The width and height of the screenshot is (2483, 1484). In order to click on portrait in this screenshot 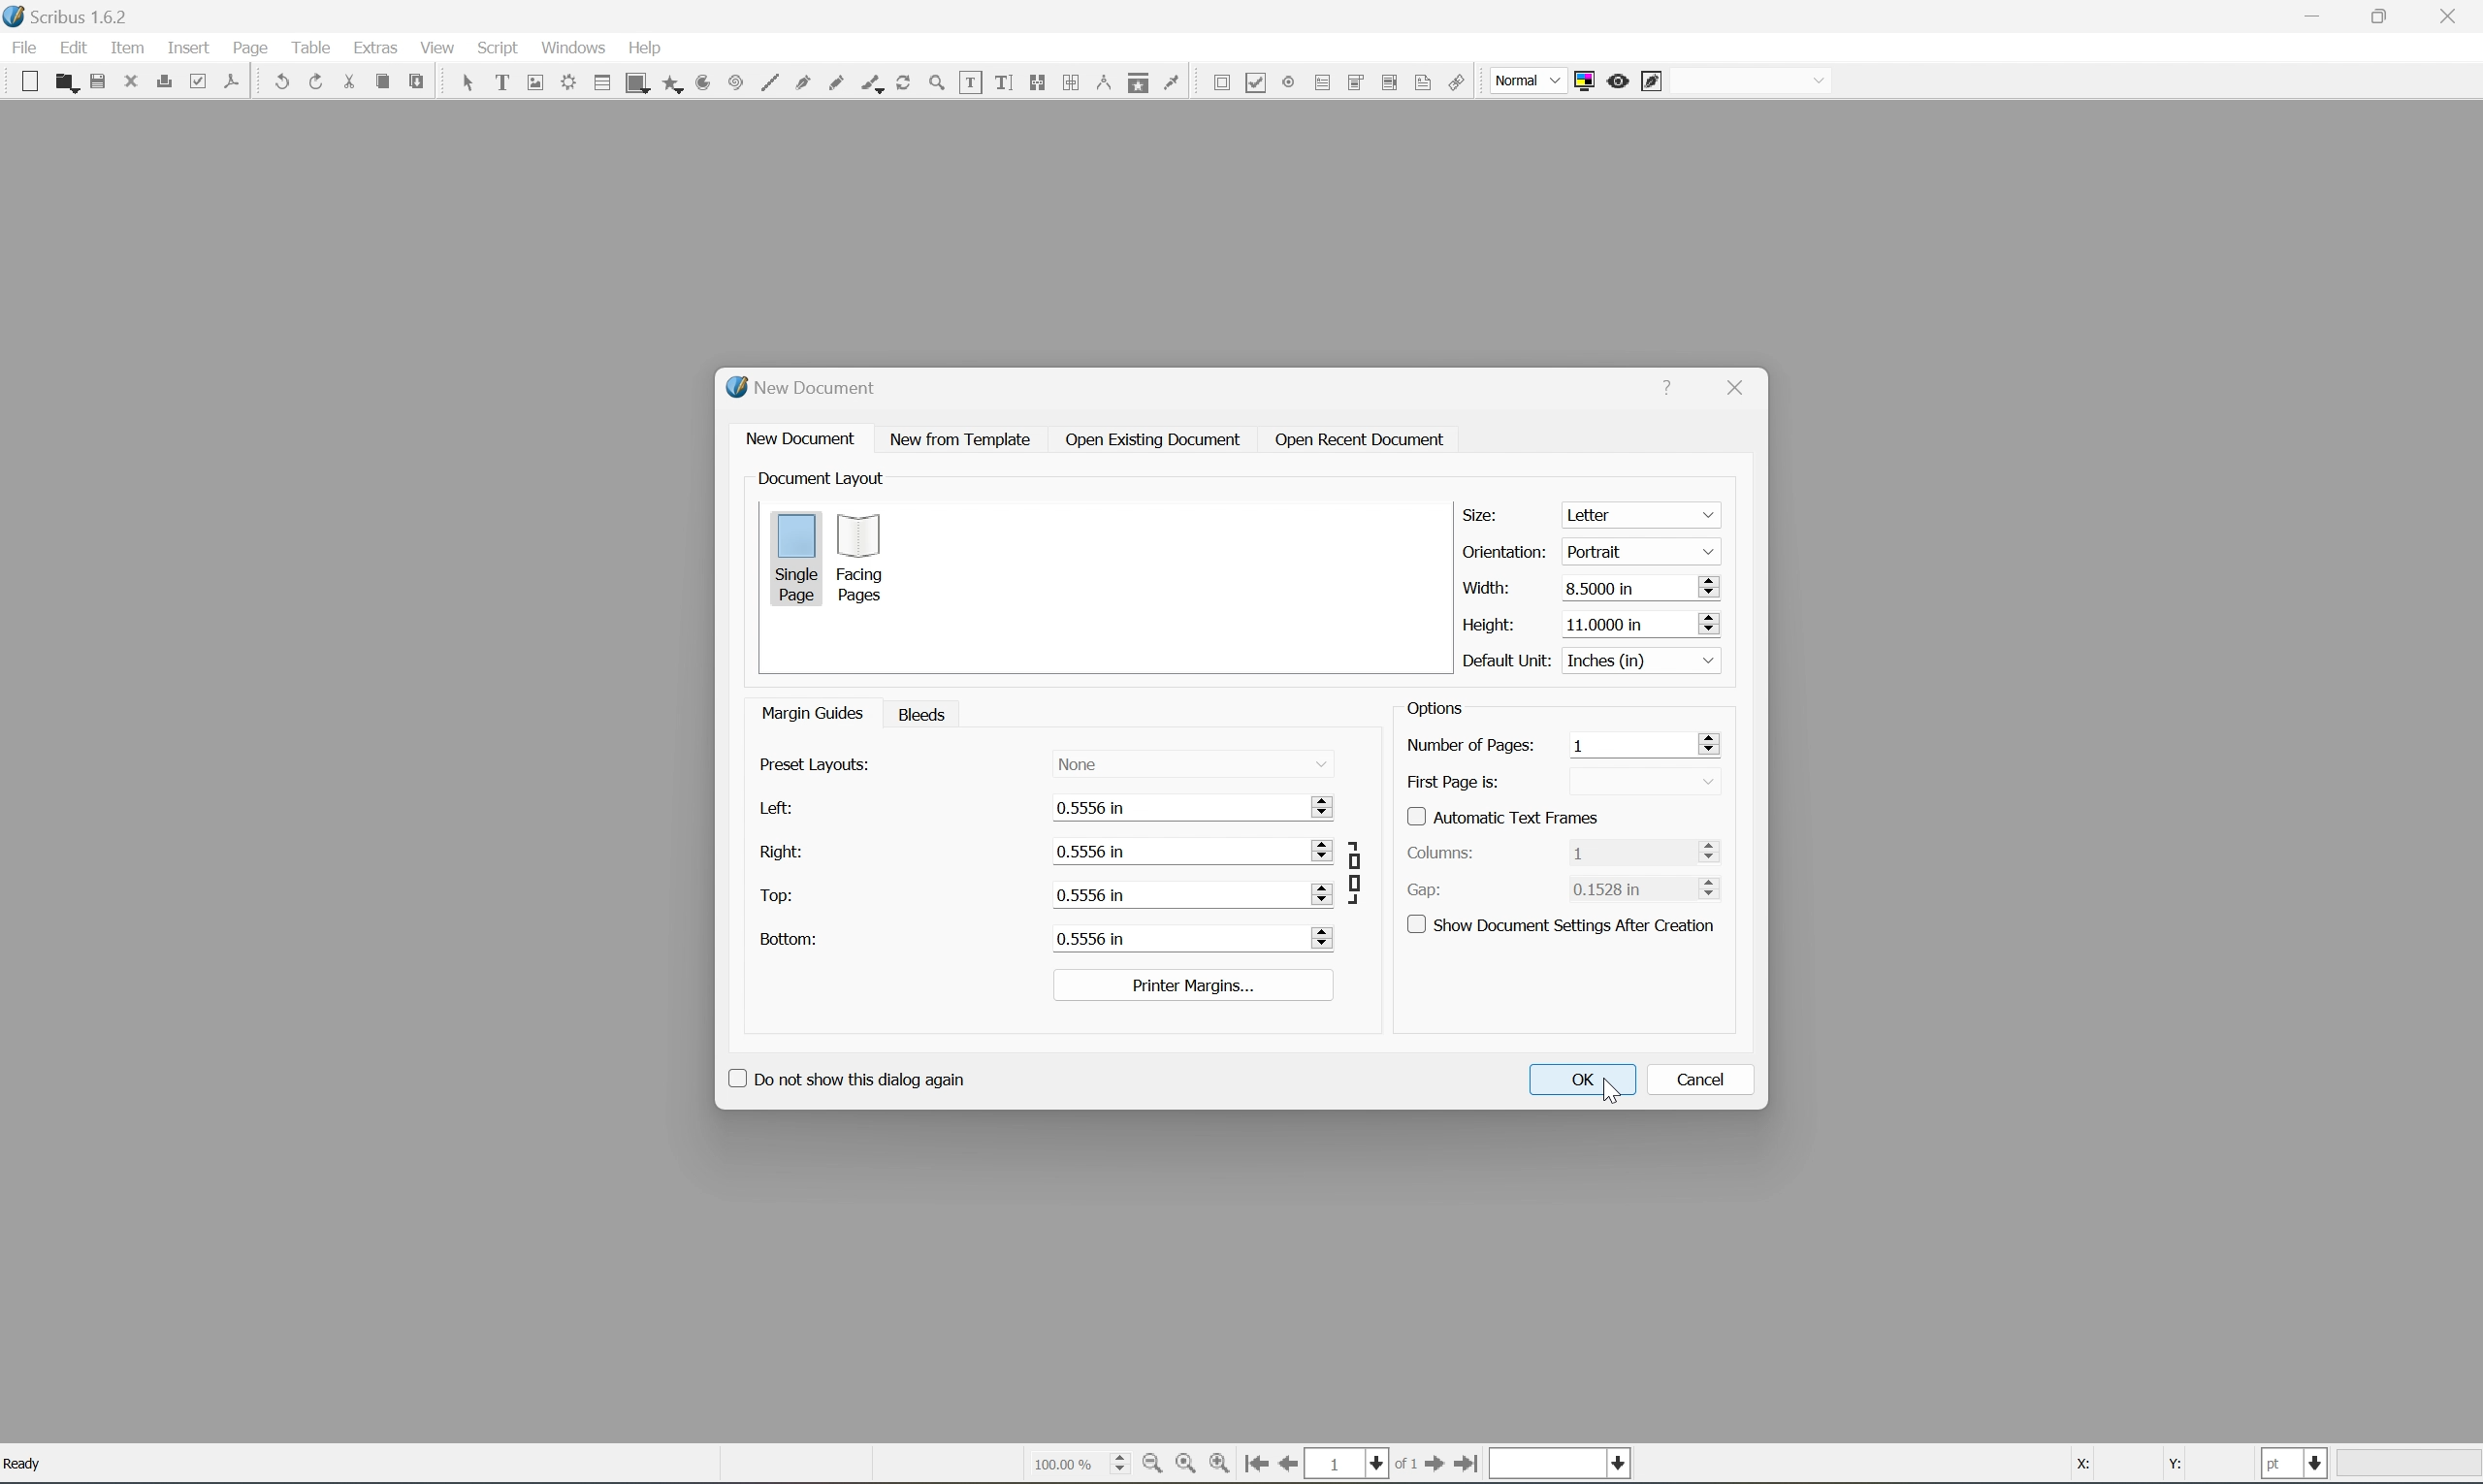, I will do `click(1644, 552)`.